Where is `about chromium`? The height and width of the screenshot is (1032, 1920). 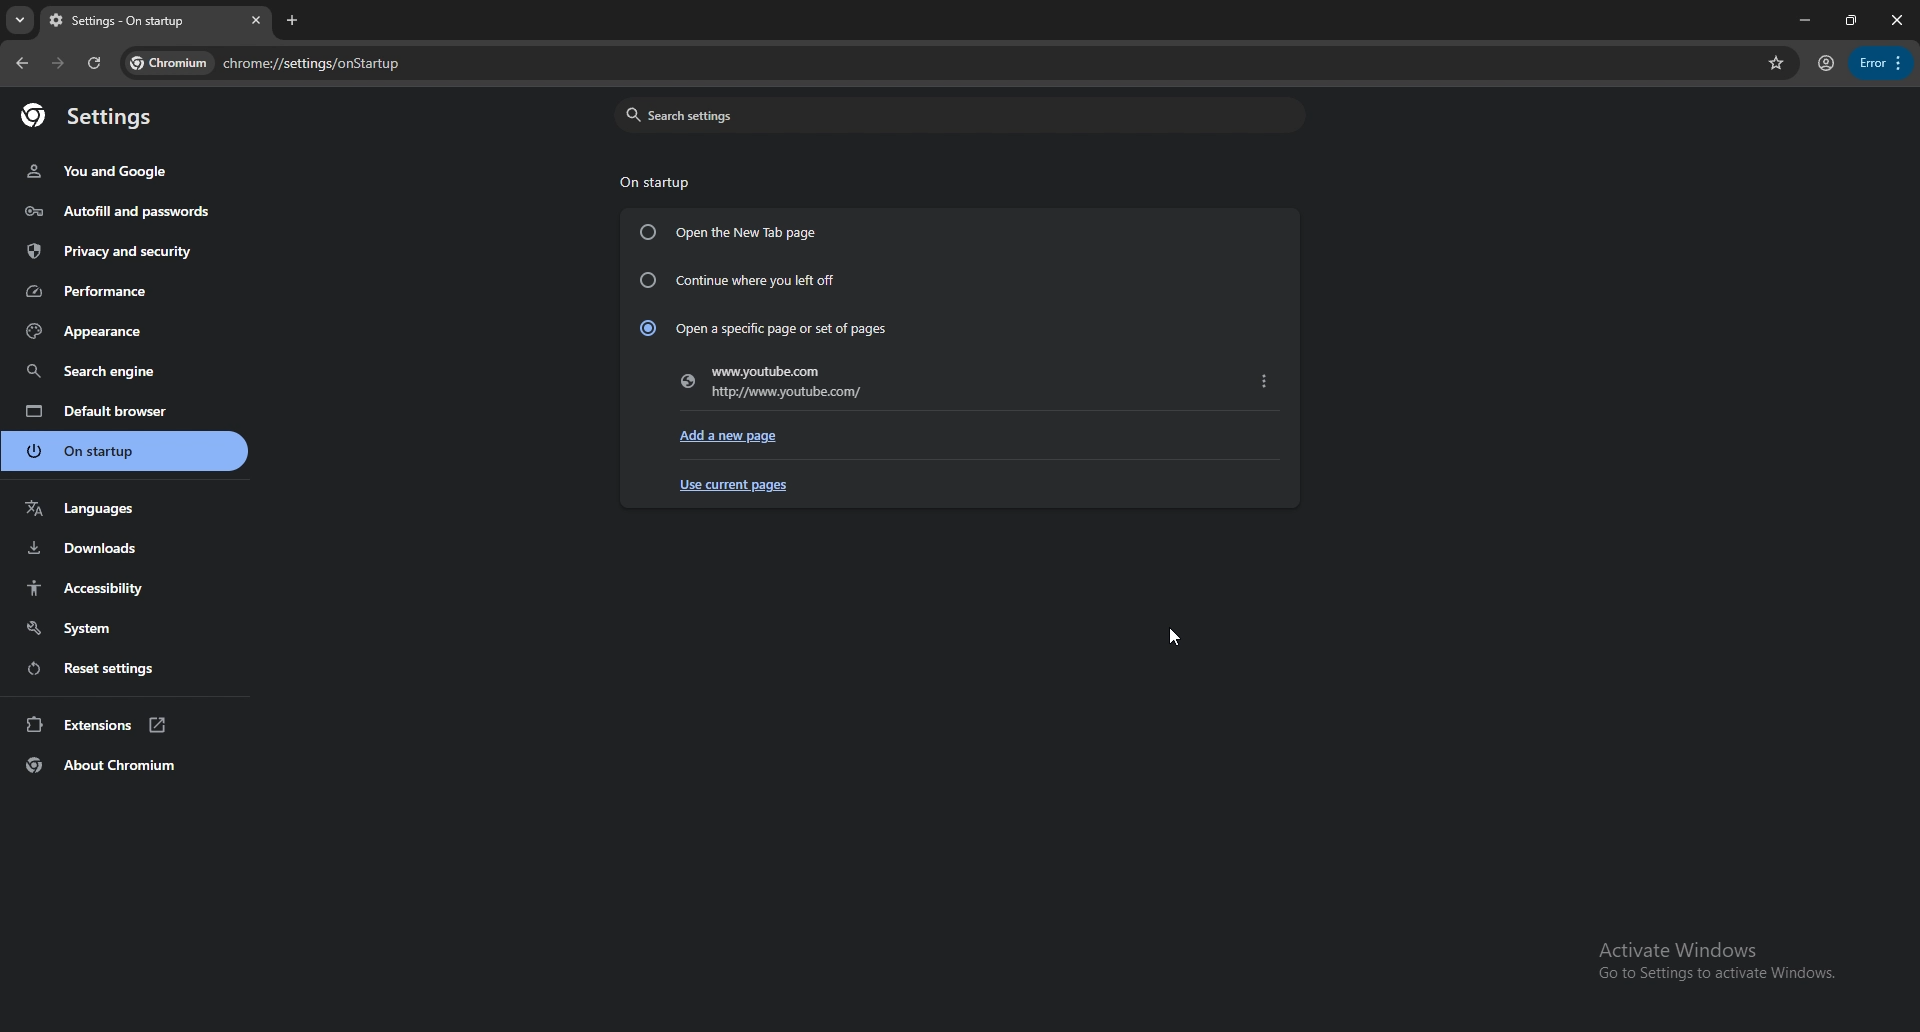
about chromium is located at coordinates (126, 765).